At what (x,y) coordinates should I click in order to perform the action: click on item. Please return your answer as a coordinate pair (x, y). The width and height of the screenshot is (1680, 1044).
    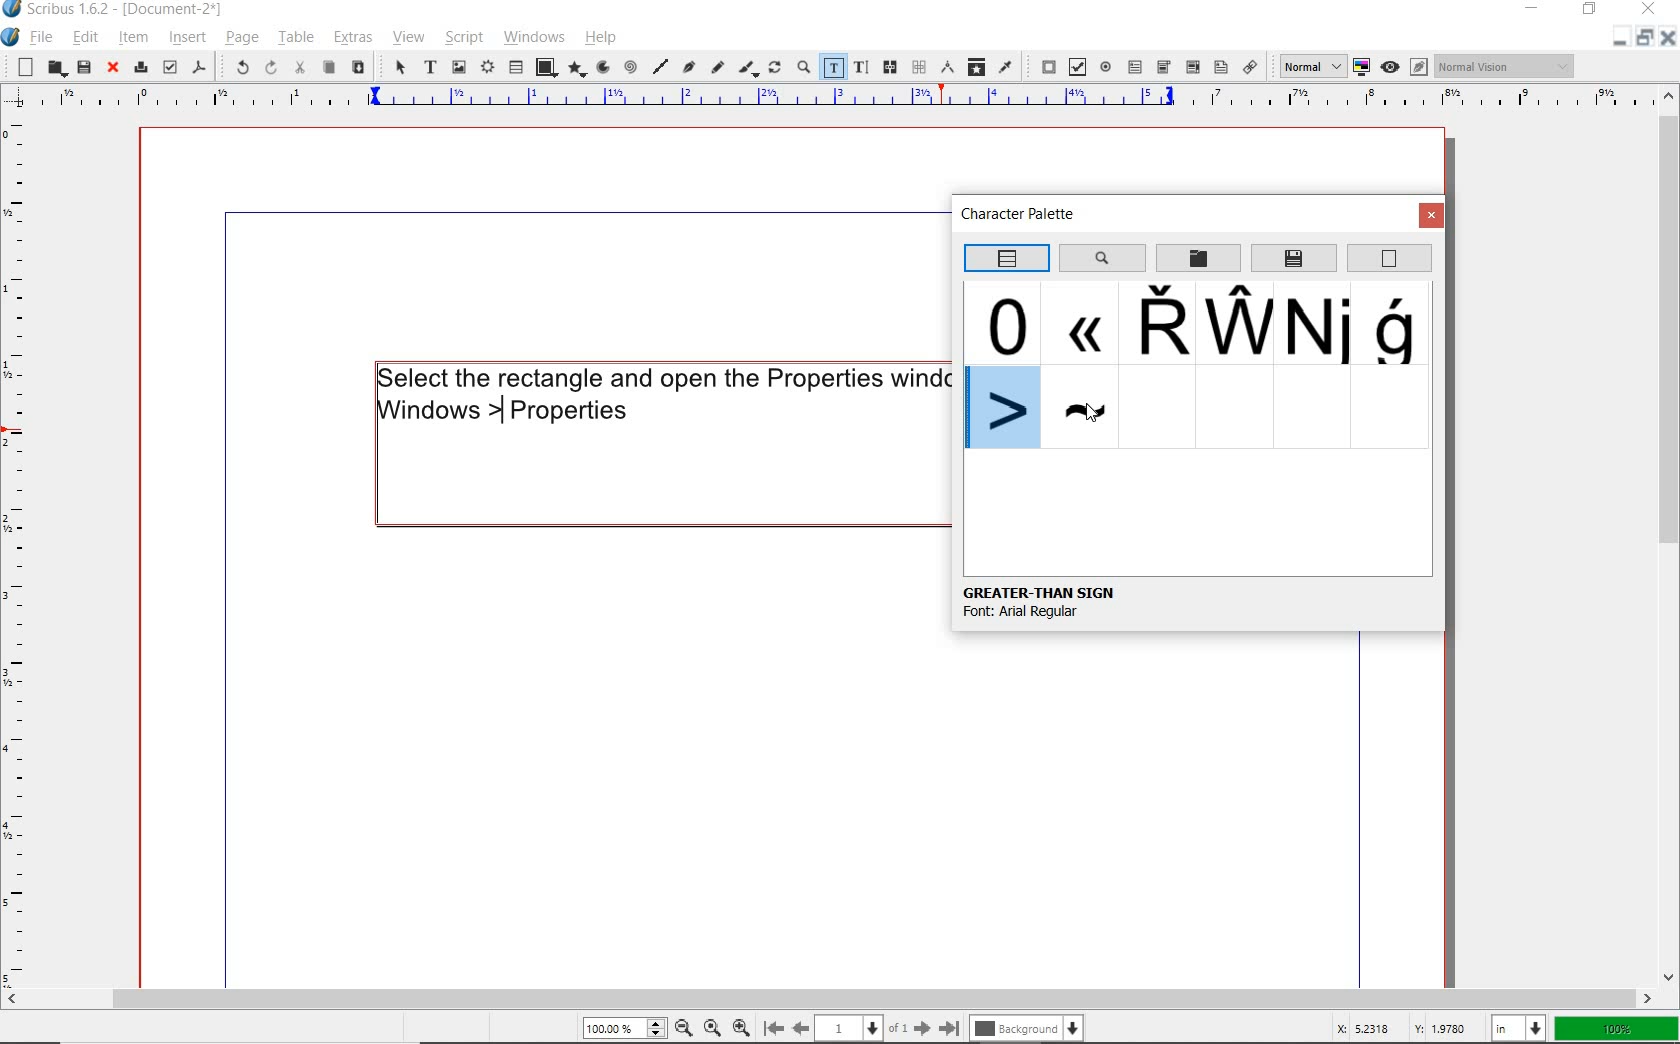
    Looking at the image, I should click on (131, 37).